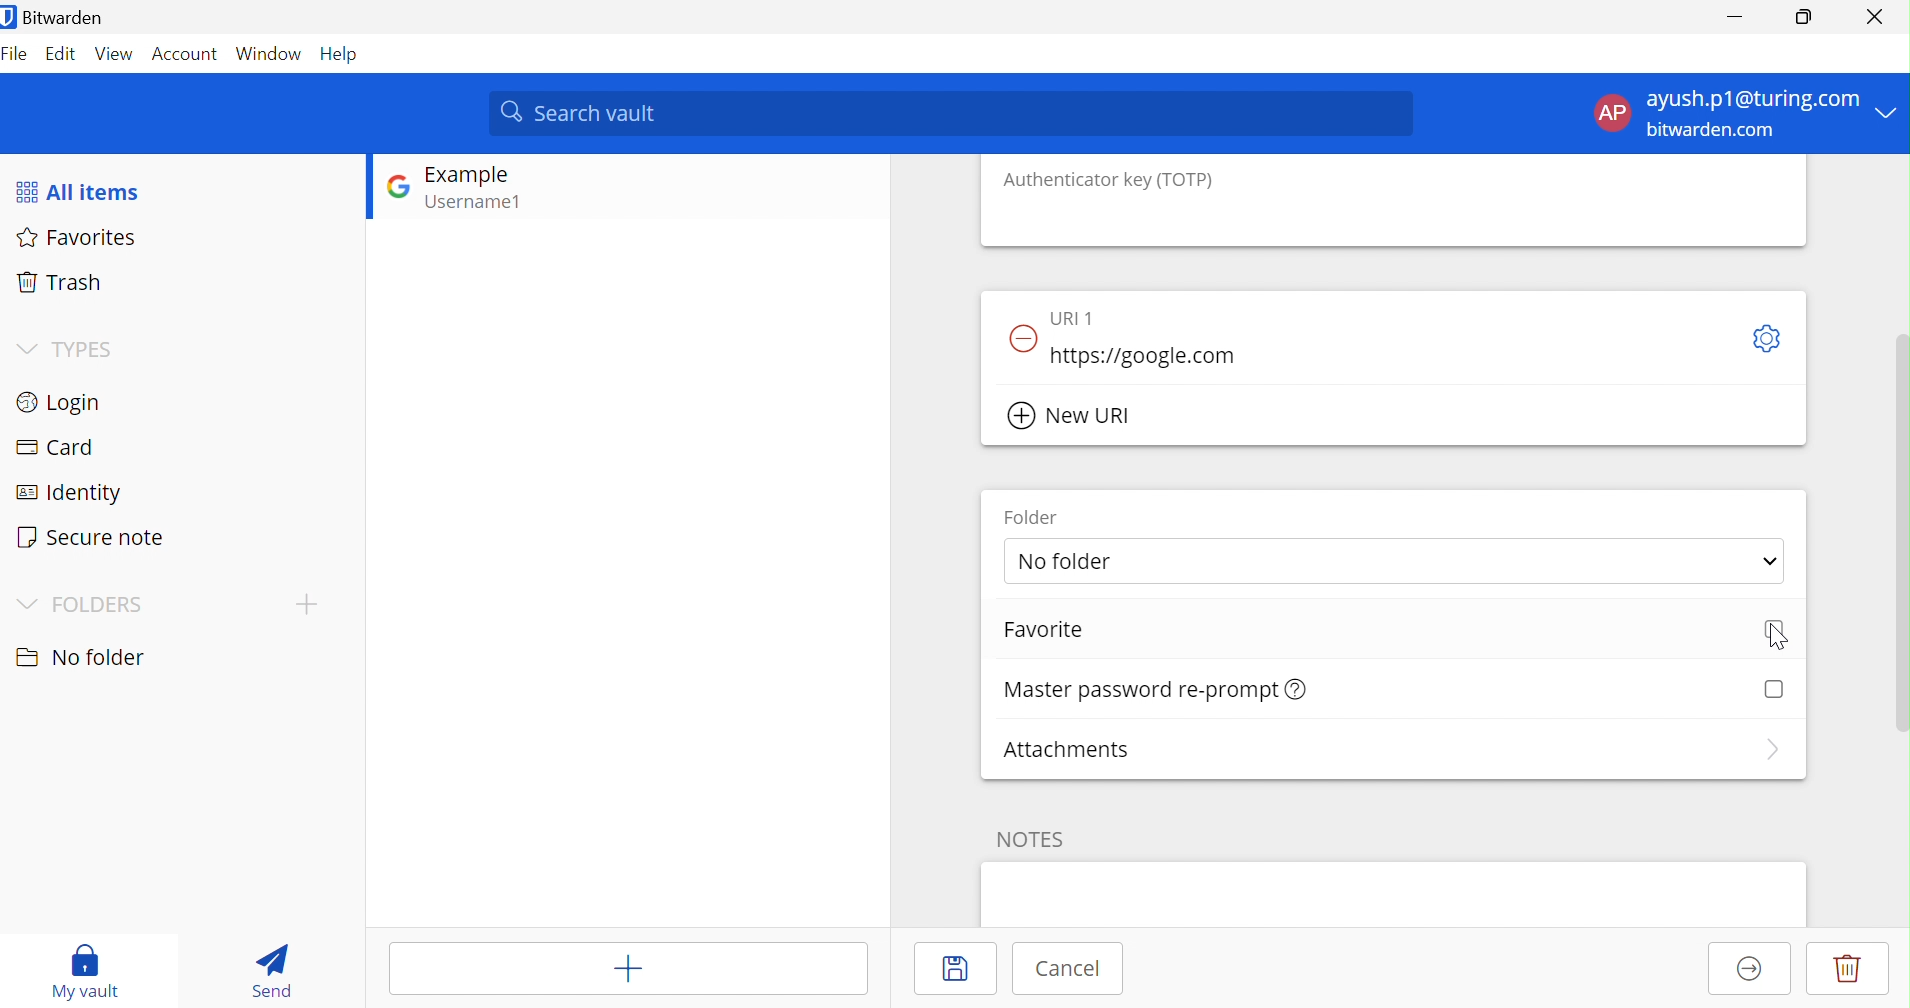 The image size is (1910, 1008). Describe the element at coordinates (1848, 970) in the screenshot. I see `Delete` at that location.